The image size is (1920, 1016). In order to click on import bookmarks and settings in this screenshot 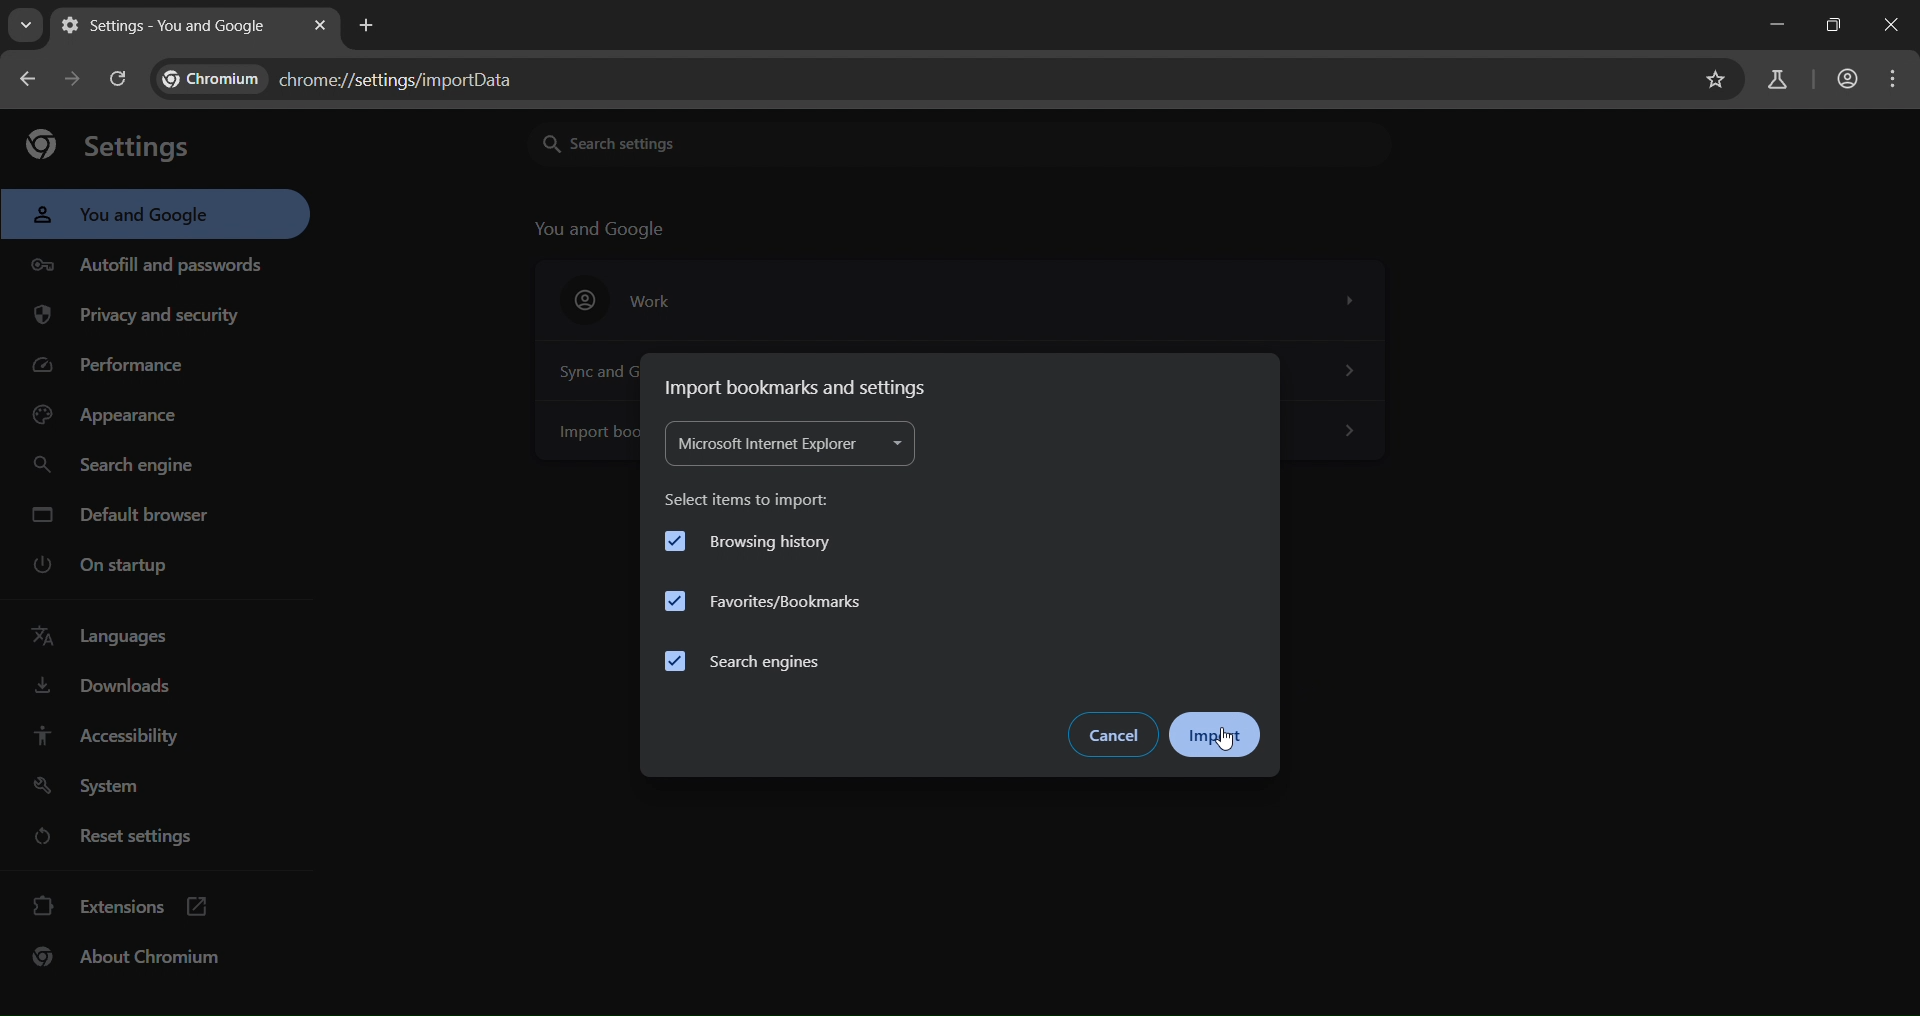, I will do `click(800, 386)`.